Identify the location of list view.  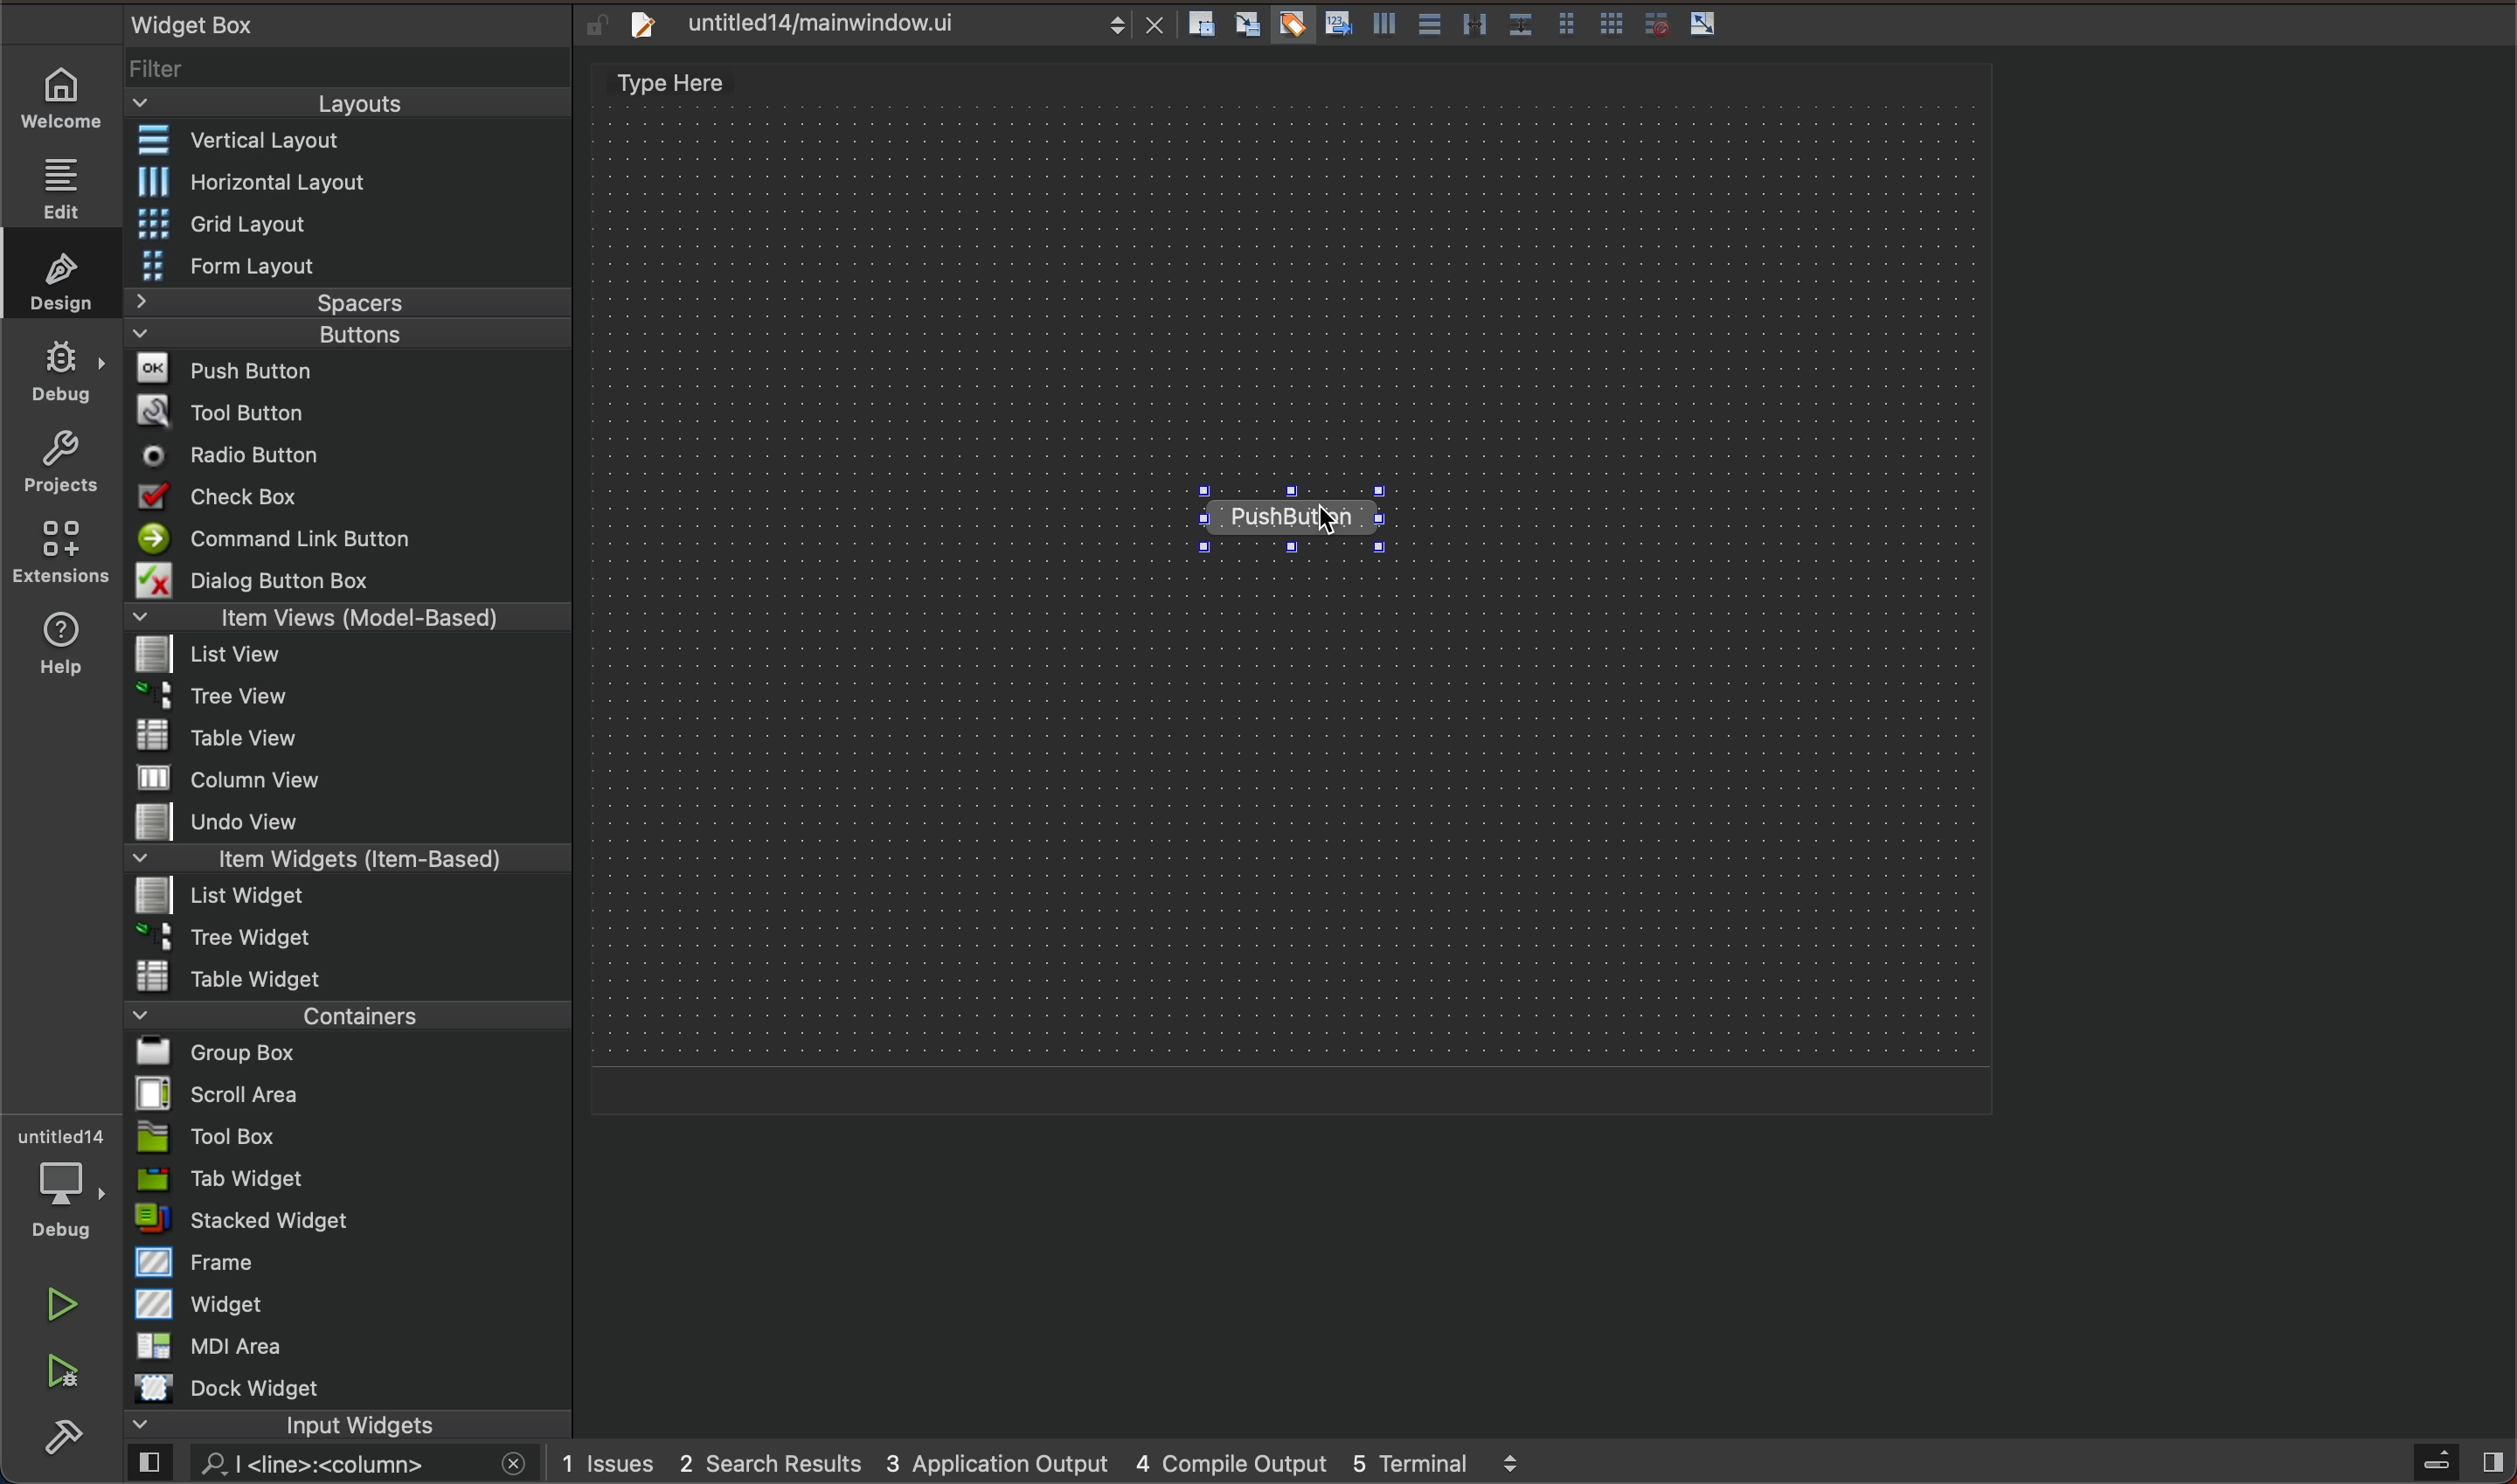
(359, 658).